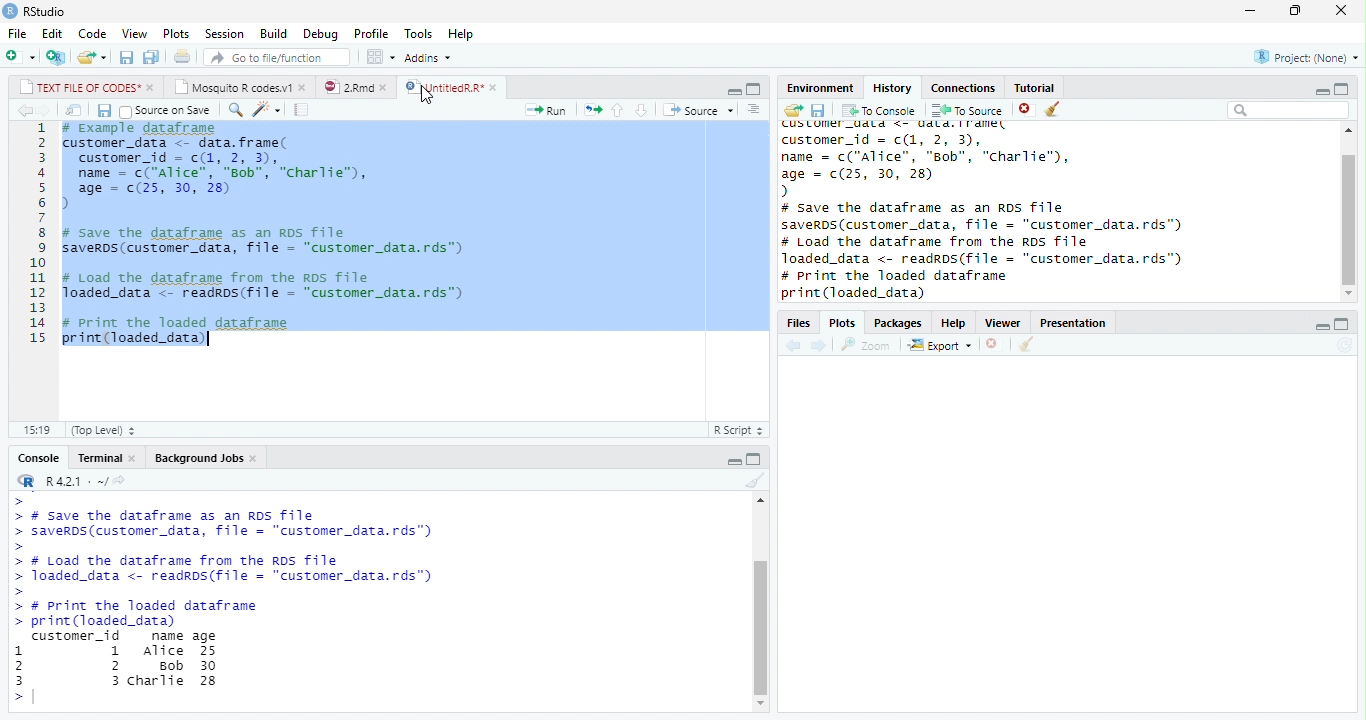 The width and height of the screenshot is (1366, 720). What do you see at coordinates (268, 242) in the screenshot?
I see `# Save the dataframe as an RDS file
saverDs(customer_data, file = "customer_data.rds")` at bounding box center [268, 242].